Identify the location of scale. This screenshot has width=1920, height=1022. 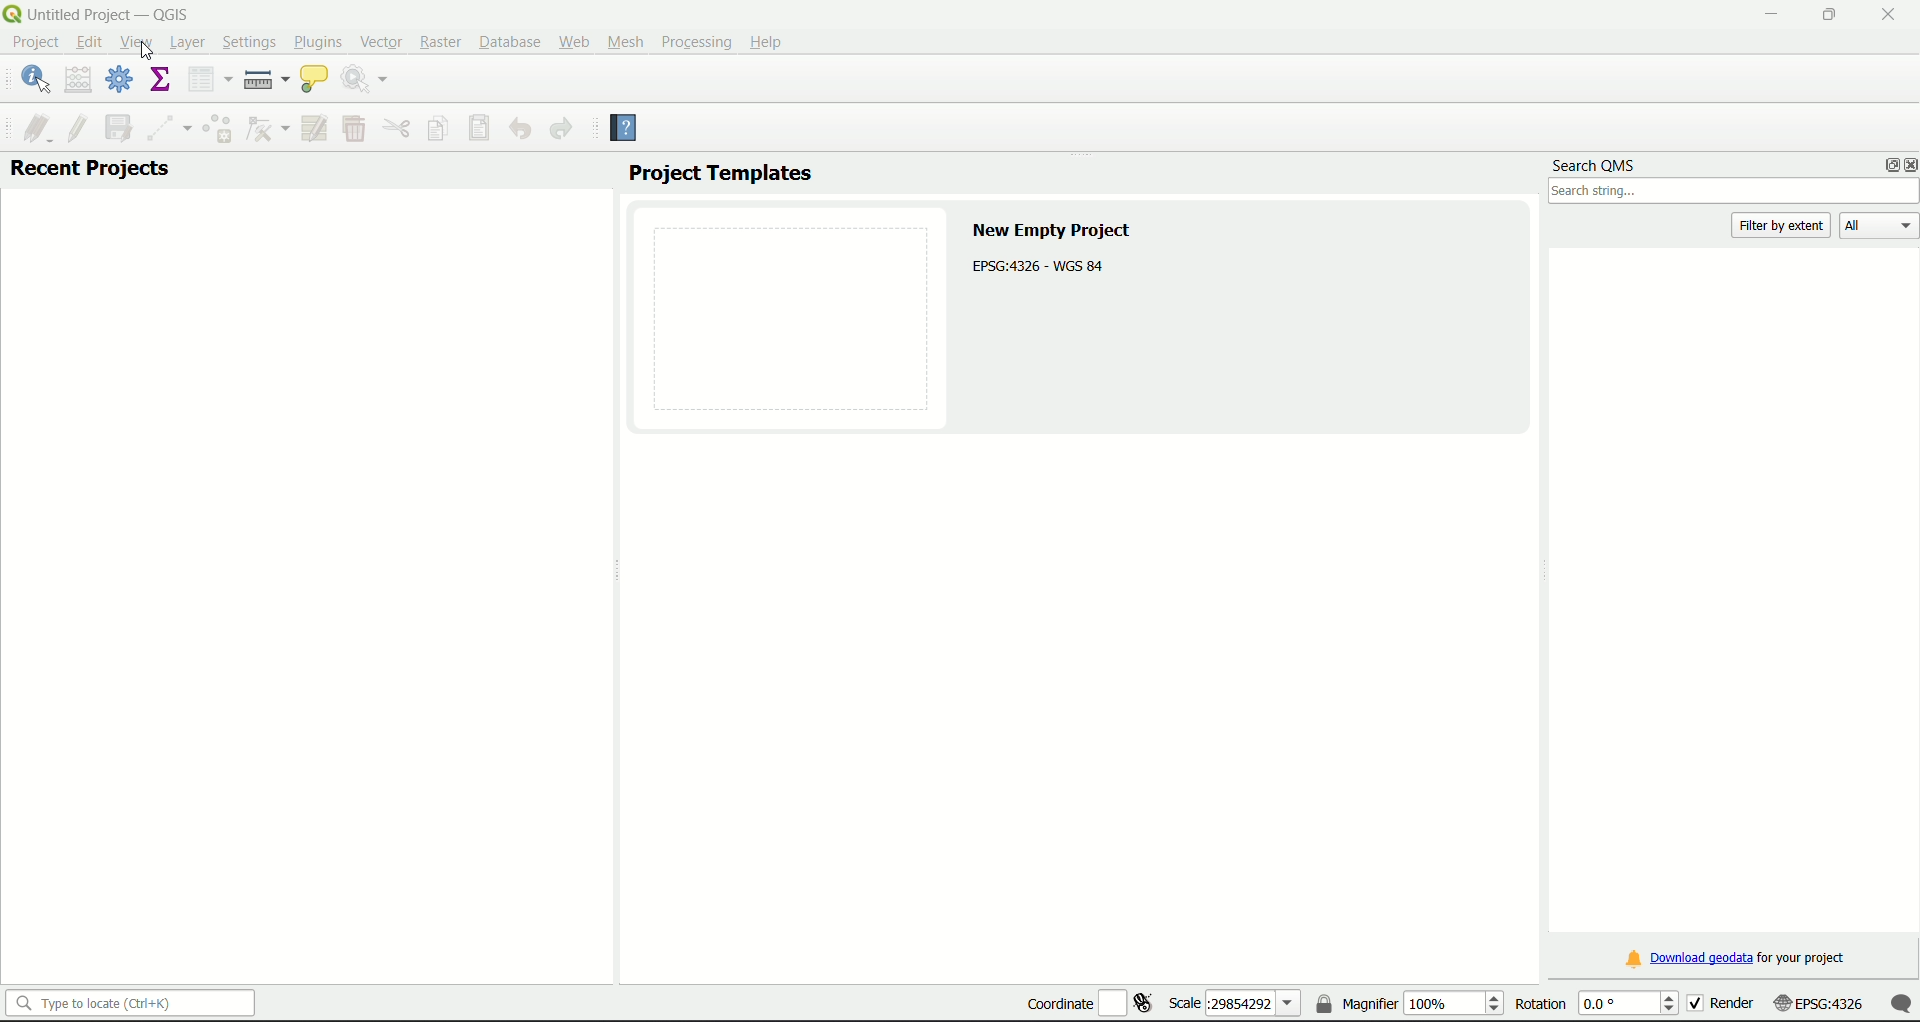
(1855, 1006).